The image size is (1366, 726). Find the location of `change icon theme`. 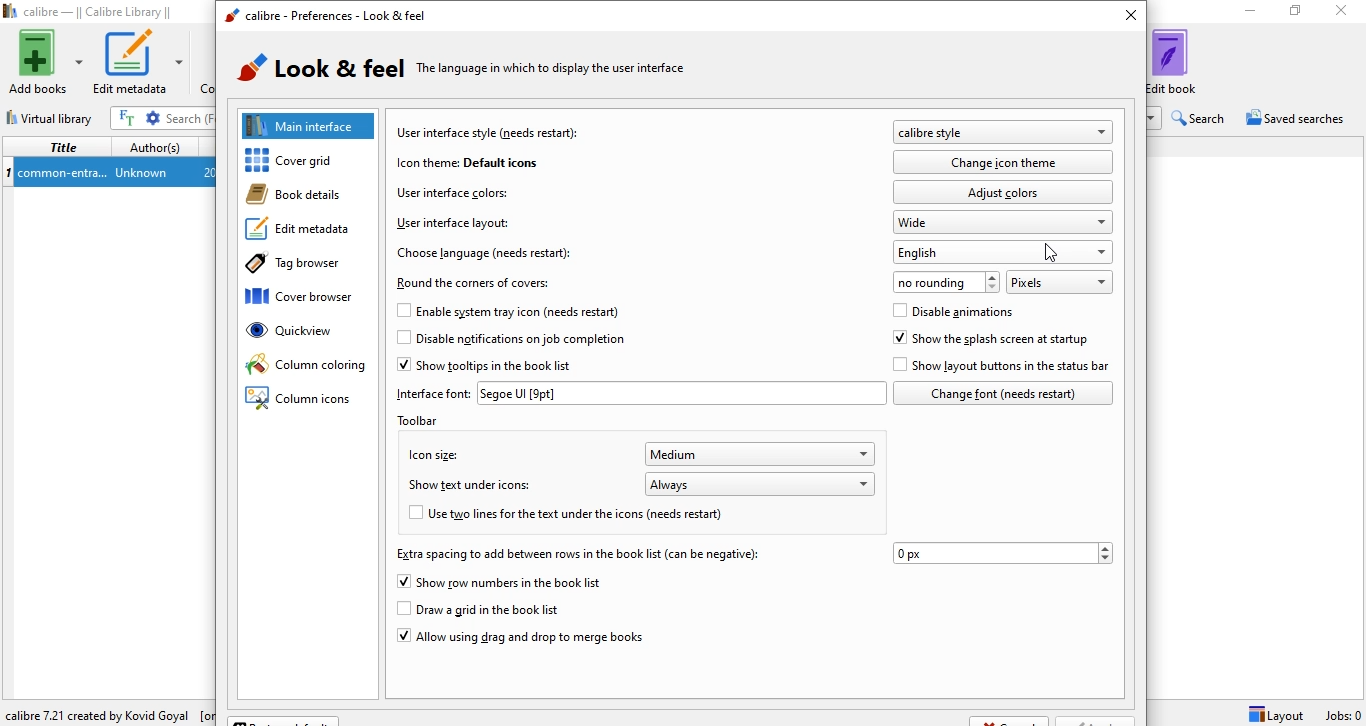

change icon theme is located at coordinates (1006, 162).